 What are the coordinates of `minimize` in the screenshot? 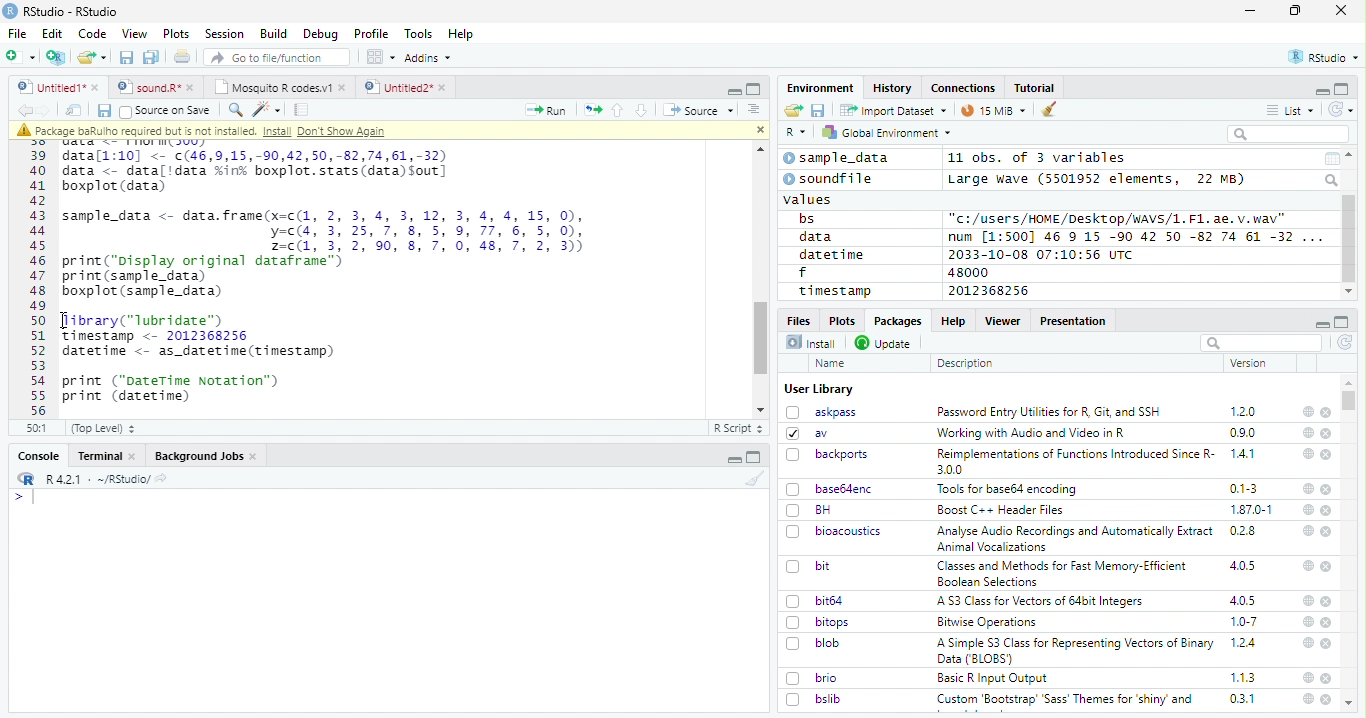 It's located at (736, 457).